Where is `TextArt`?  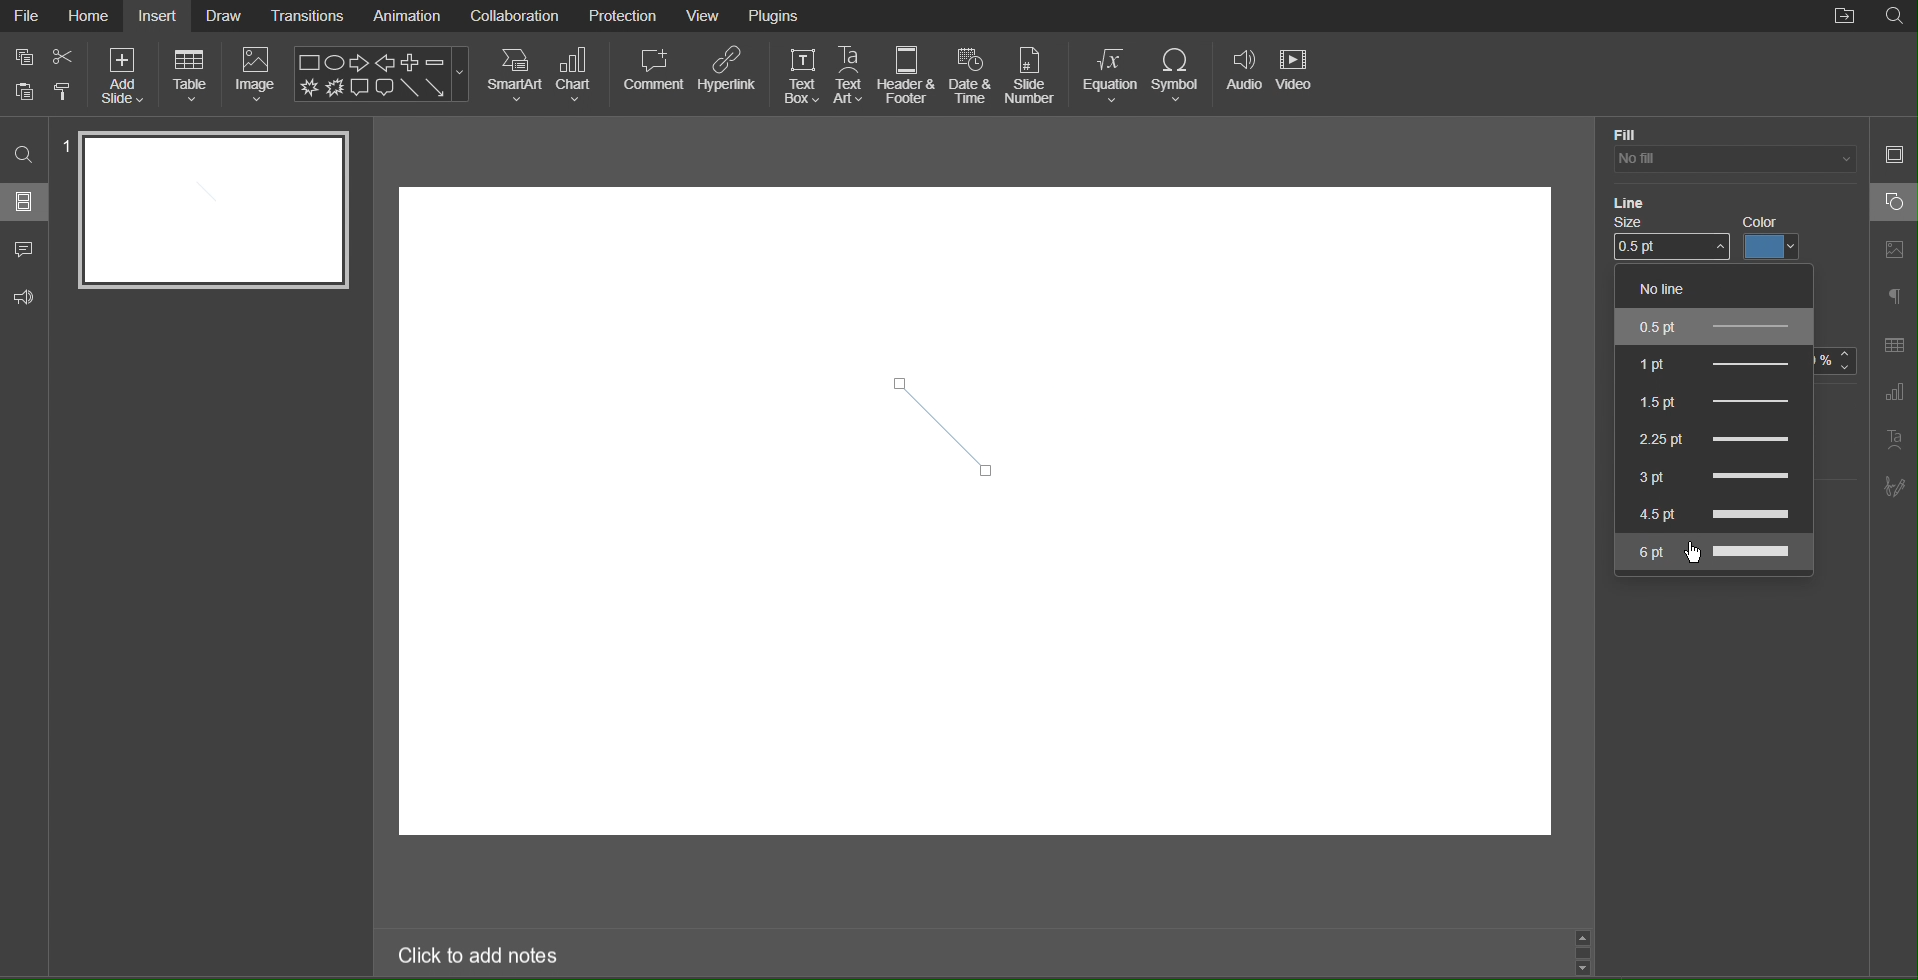
TextArt is located at coordinates (1895, 439).